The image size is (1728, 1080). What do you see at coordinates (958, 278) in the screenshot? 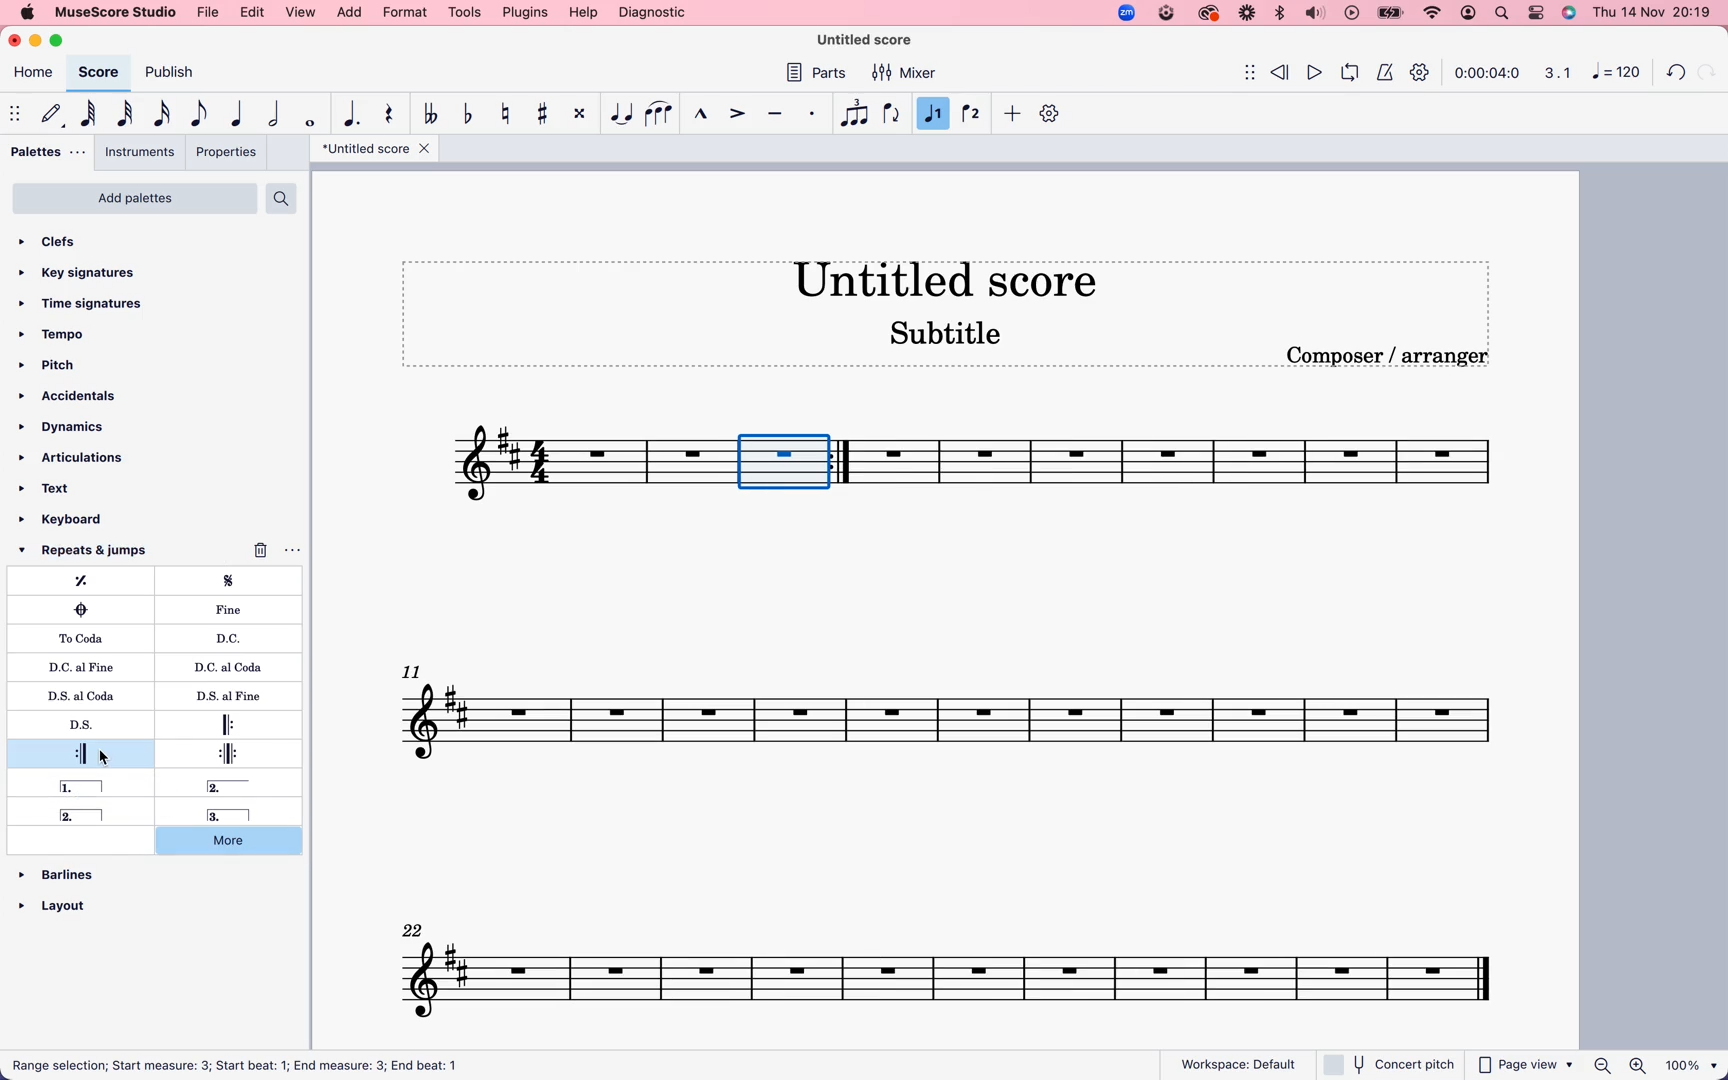
I see `score name` at bounding box center [958, 278].